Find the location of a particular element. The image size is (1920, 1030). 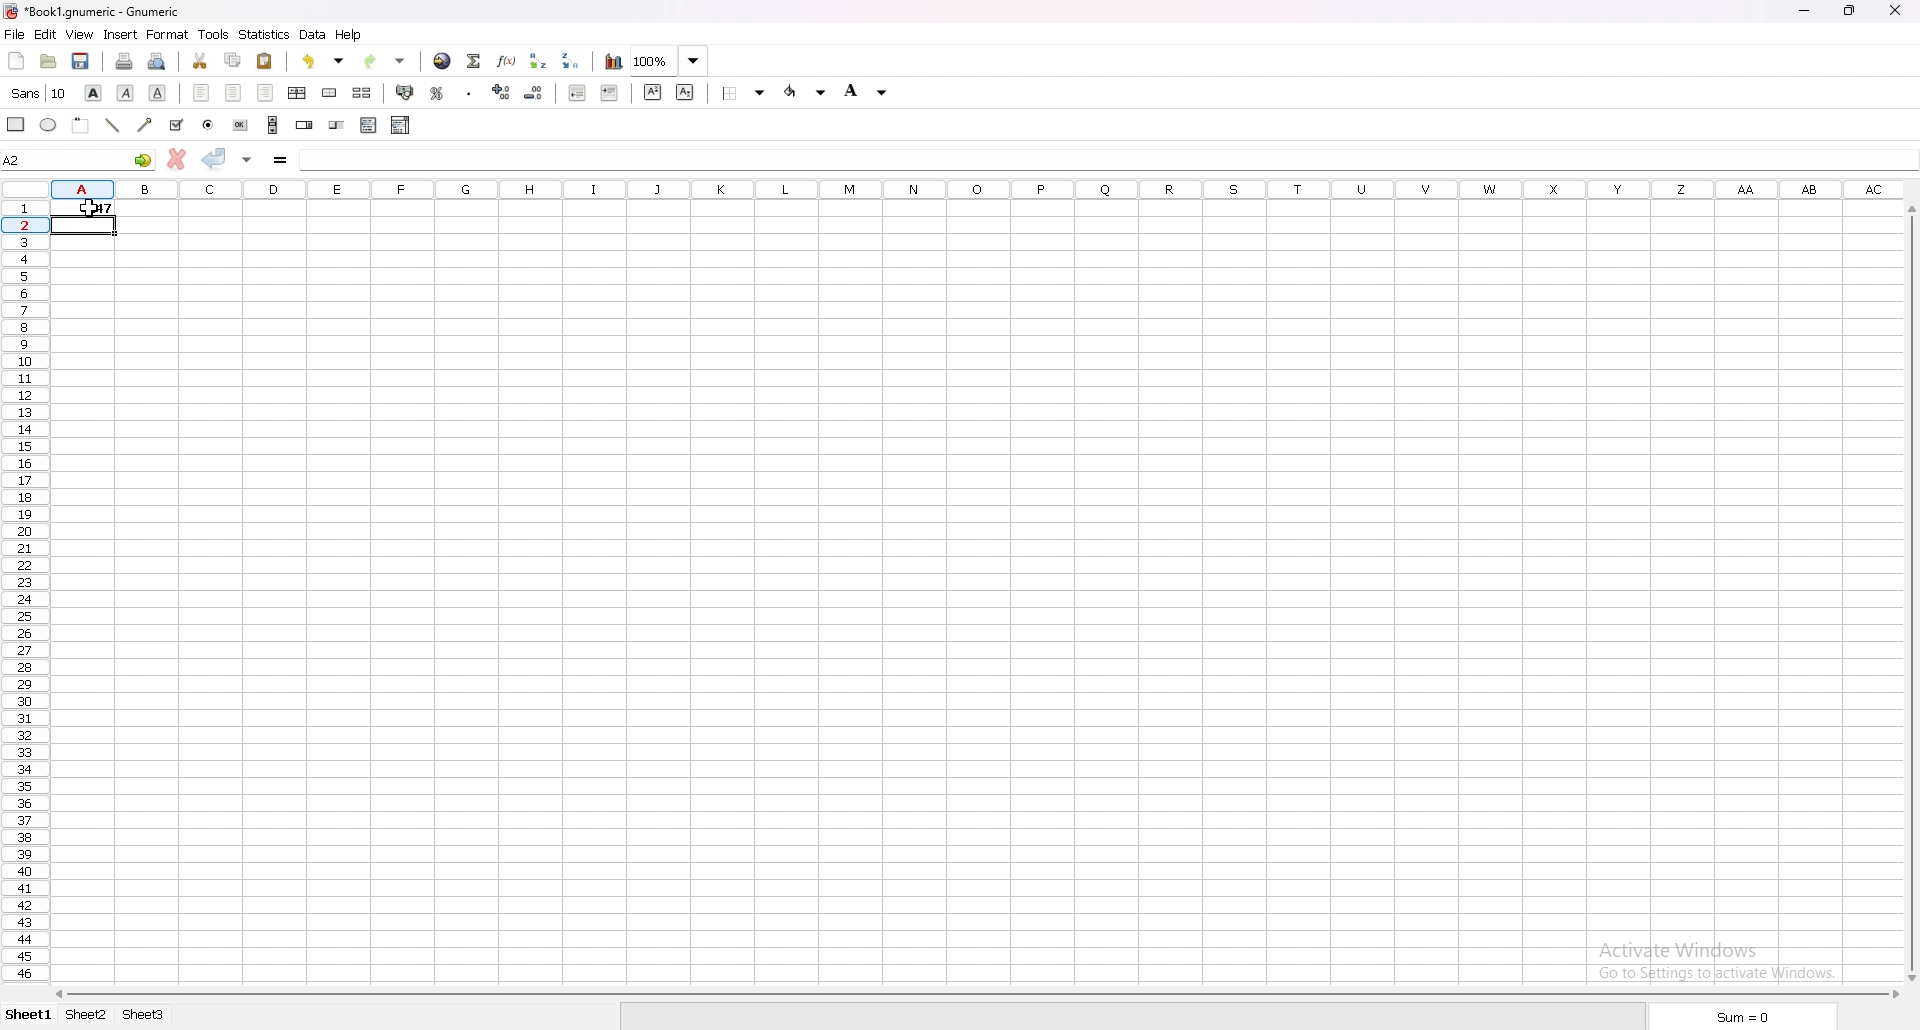

decrease decimal is located at coordinates (535, 93).